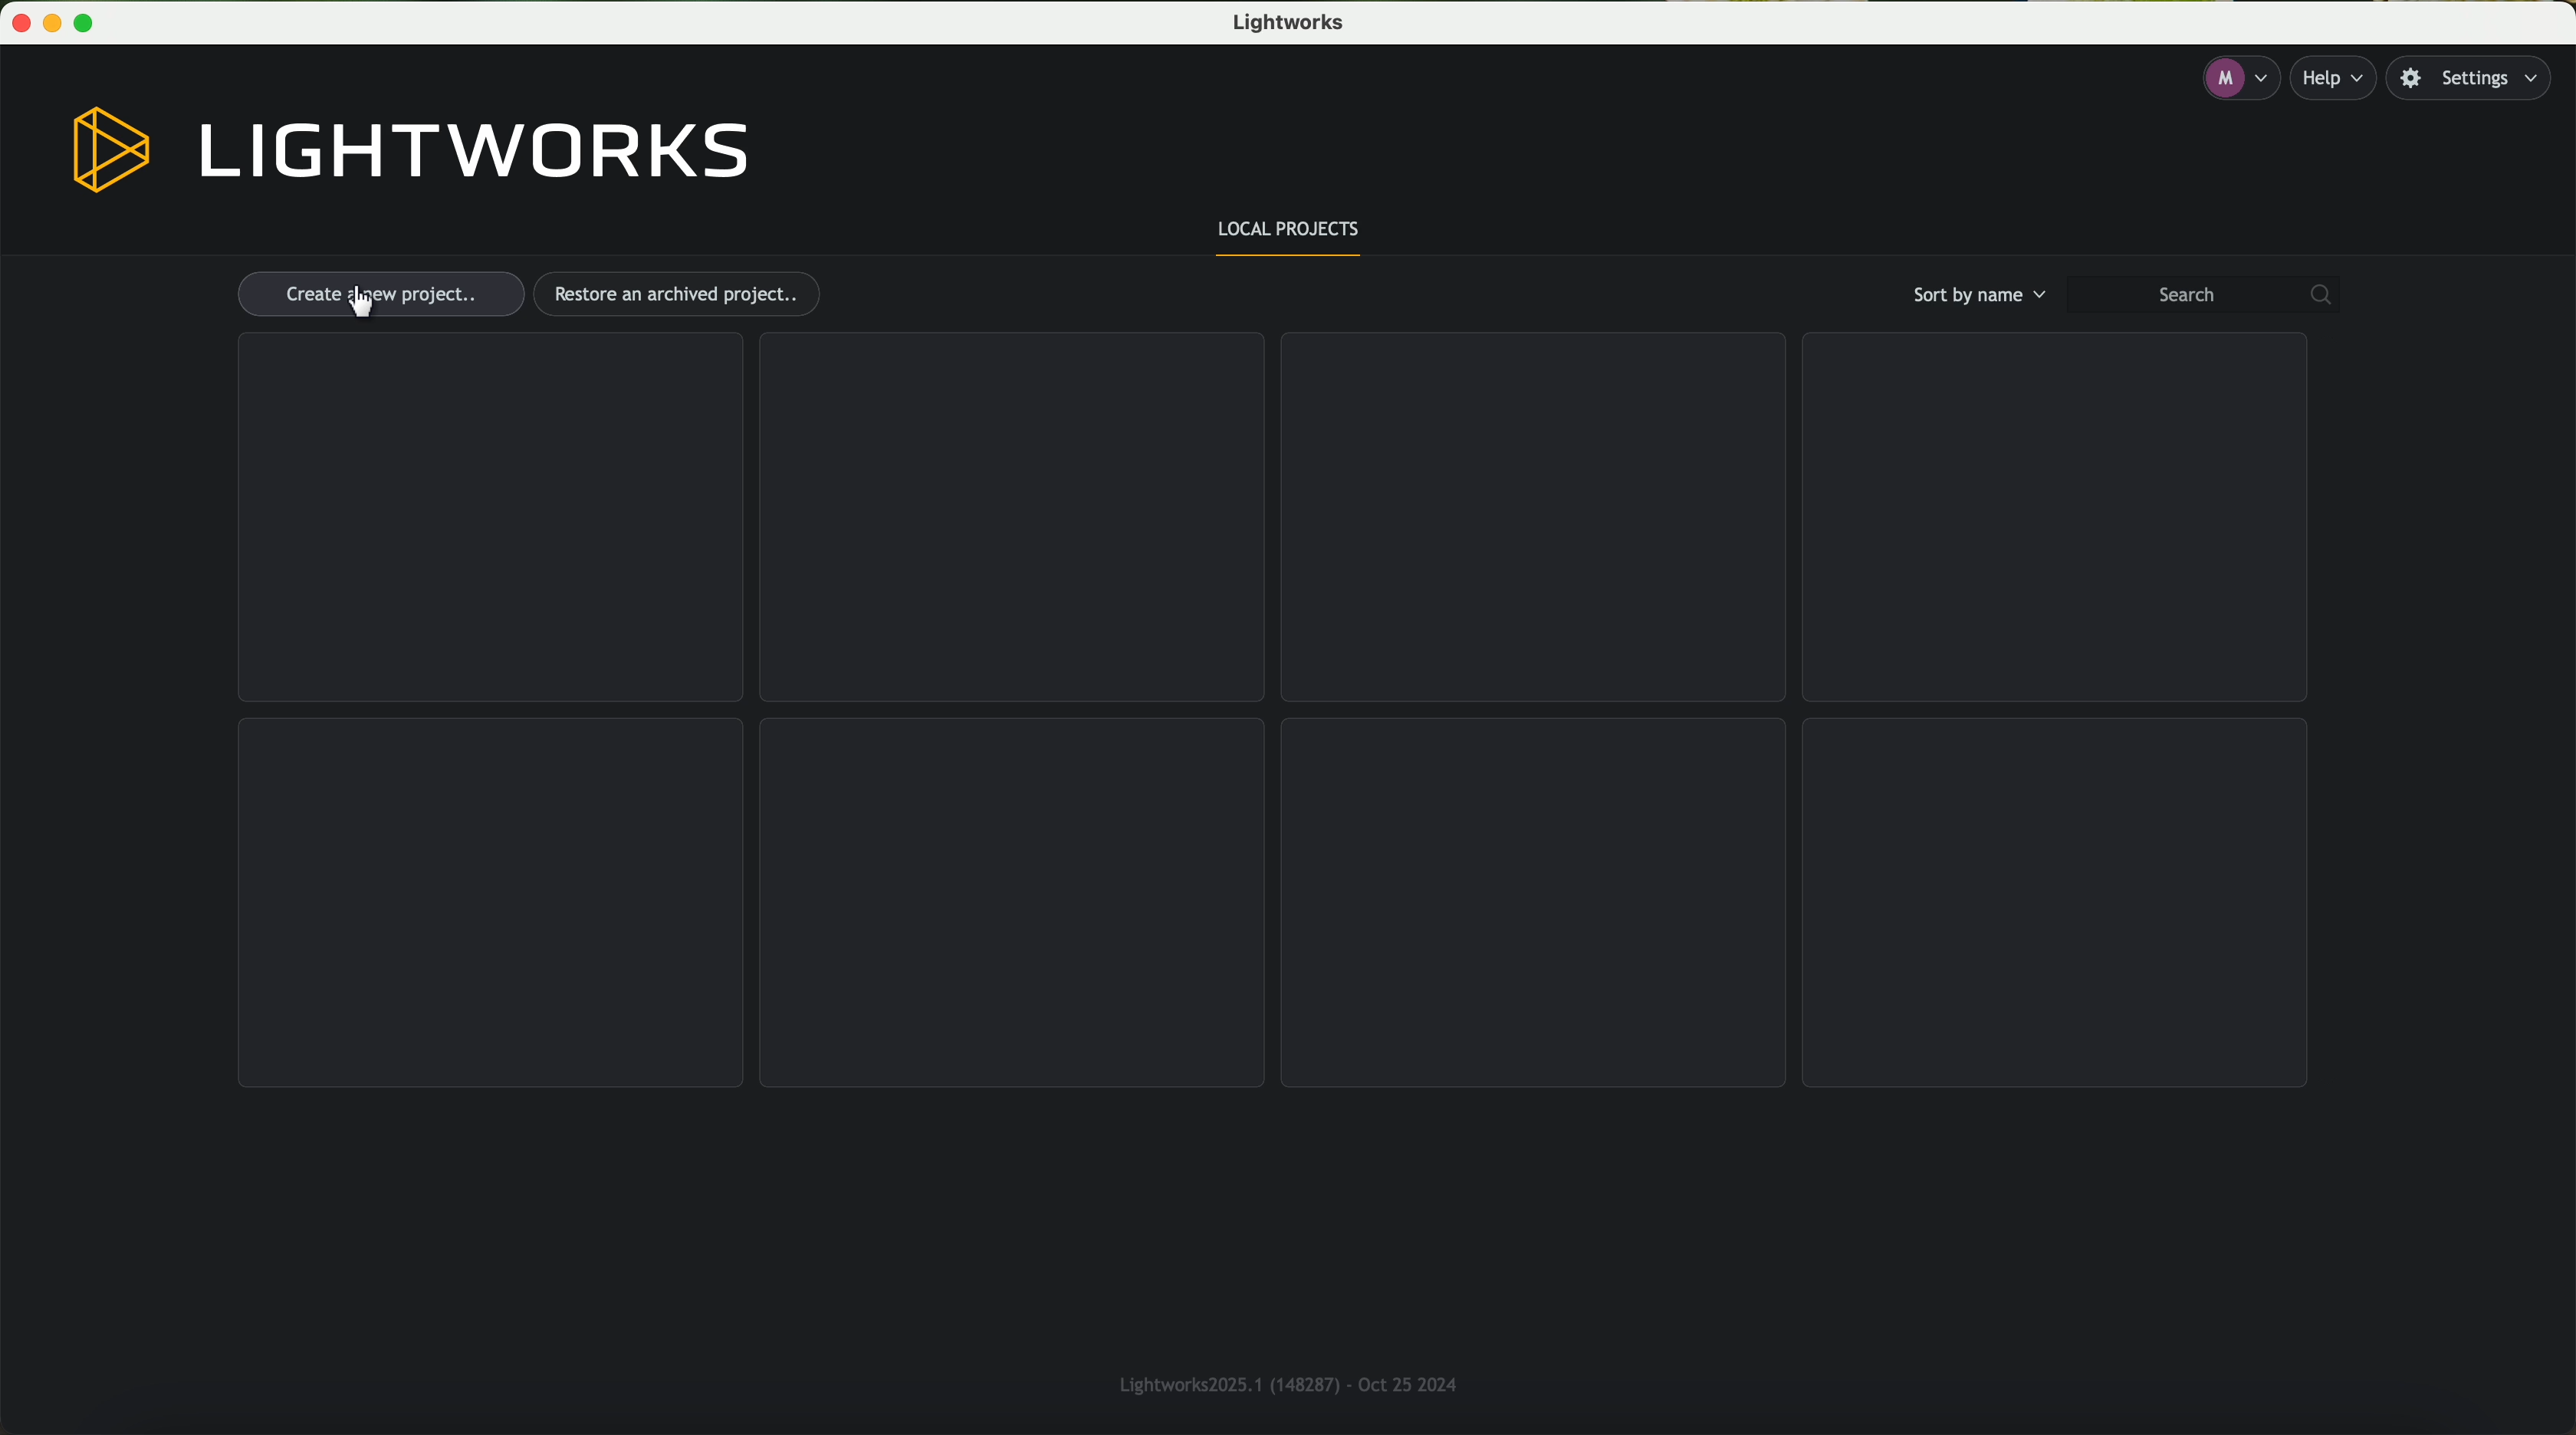  I want to click on sort by name, so click(1975, 294).